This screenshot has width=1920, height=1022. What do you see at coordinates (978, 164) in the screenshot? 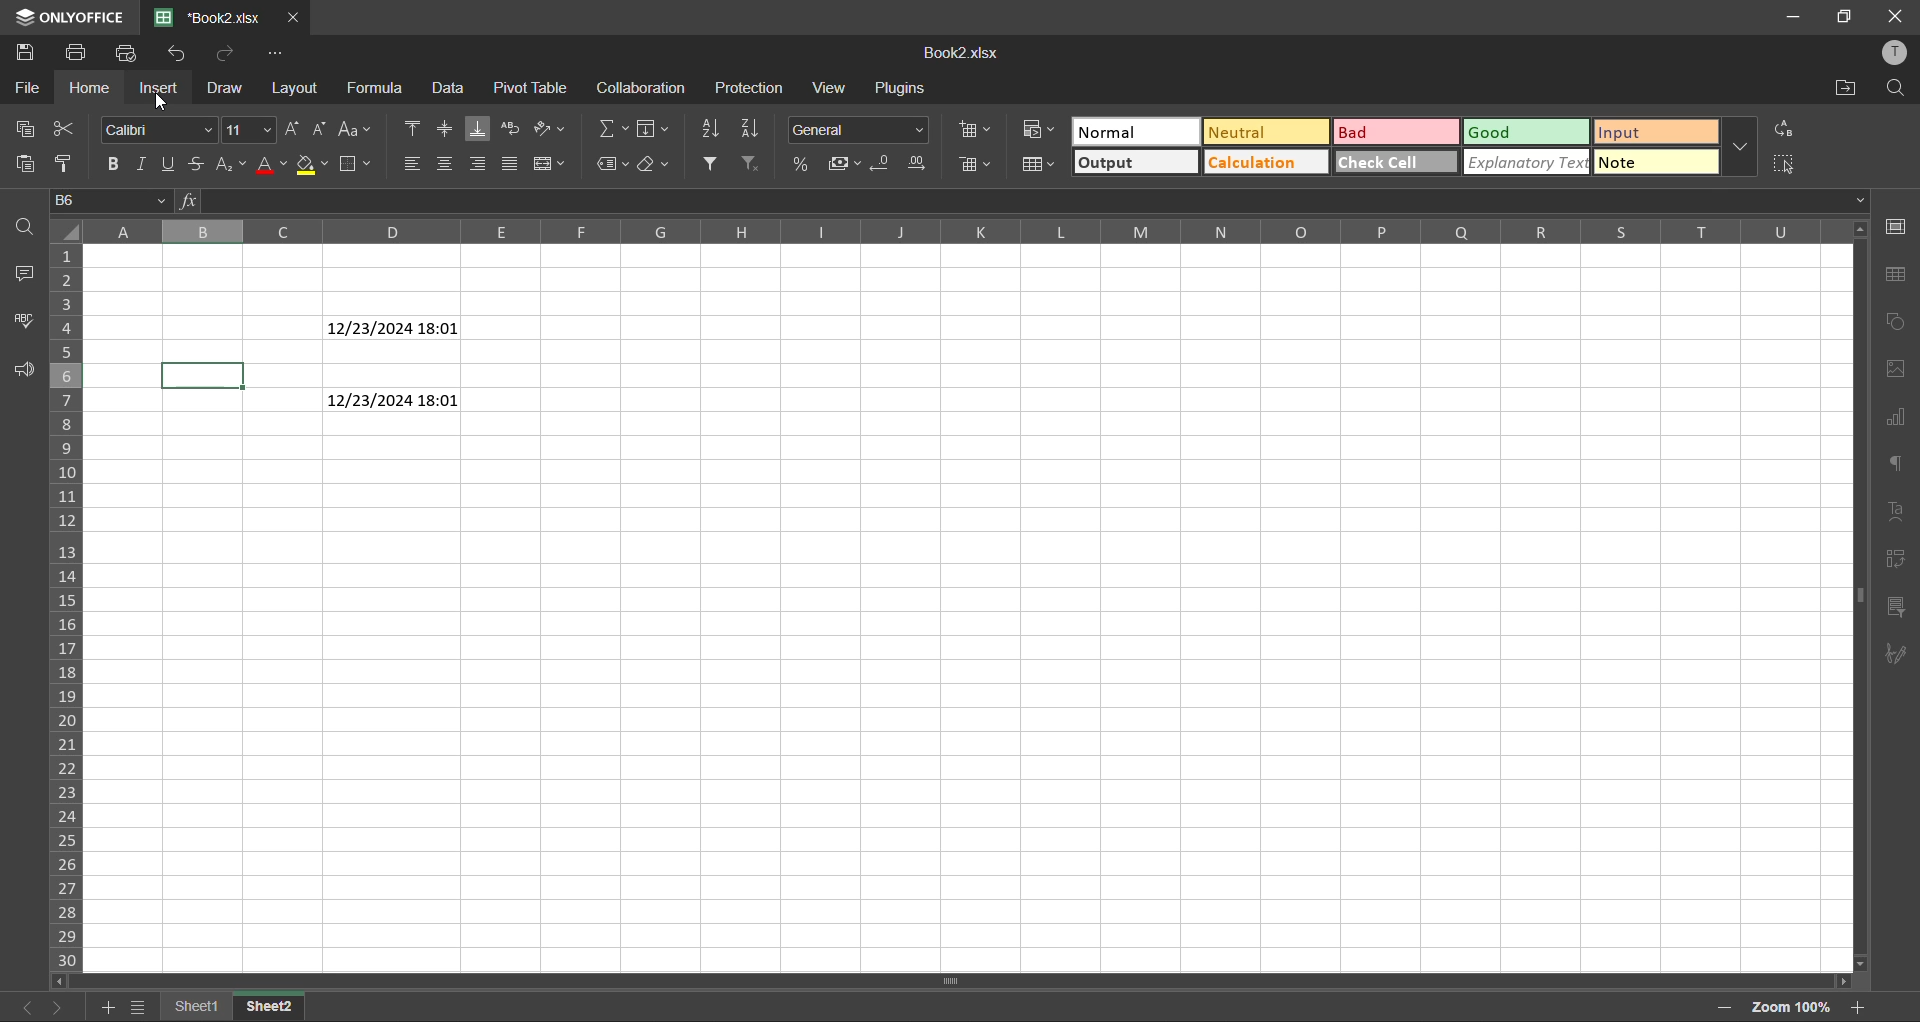
I see `delete cells` at bounding box center [978, 164].